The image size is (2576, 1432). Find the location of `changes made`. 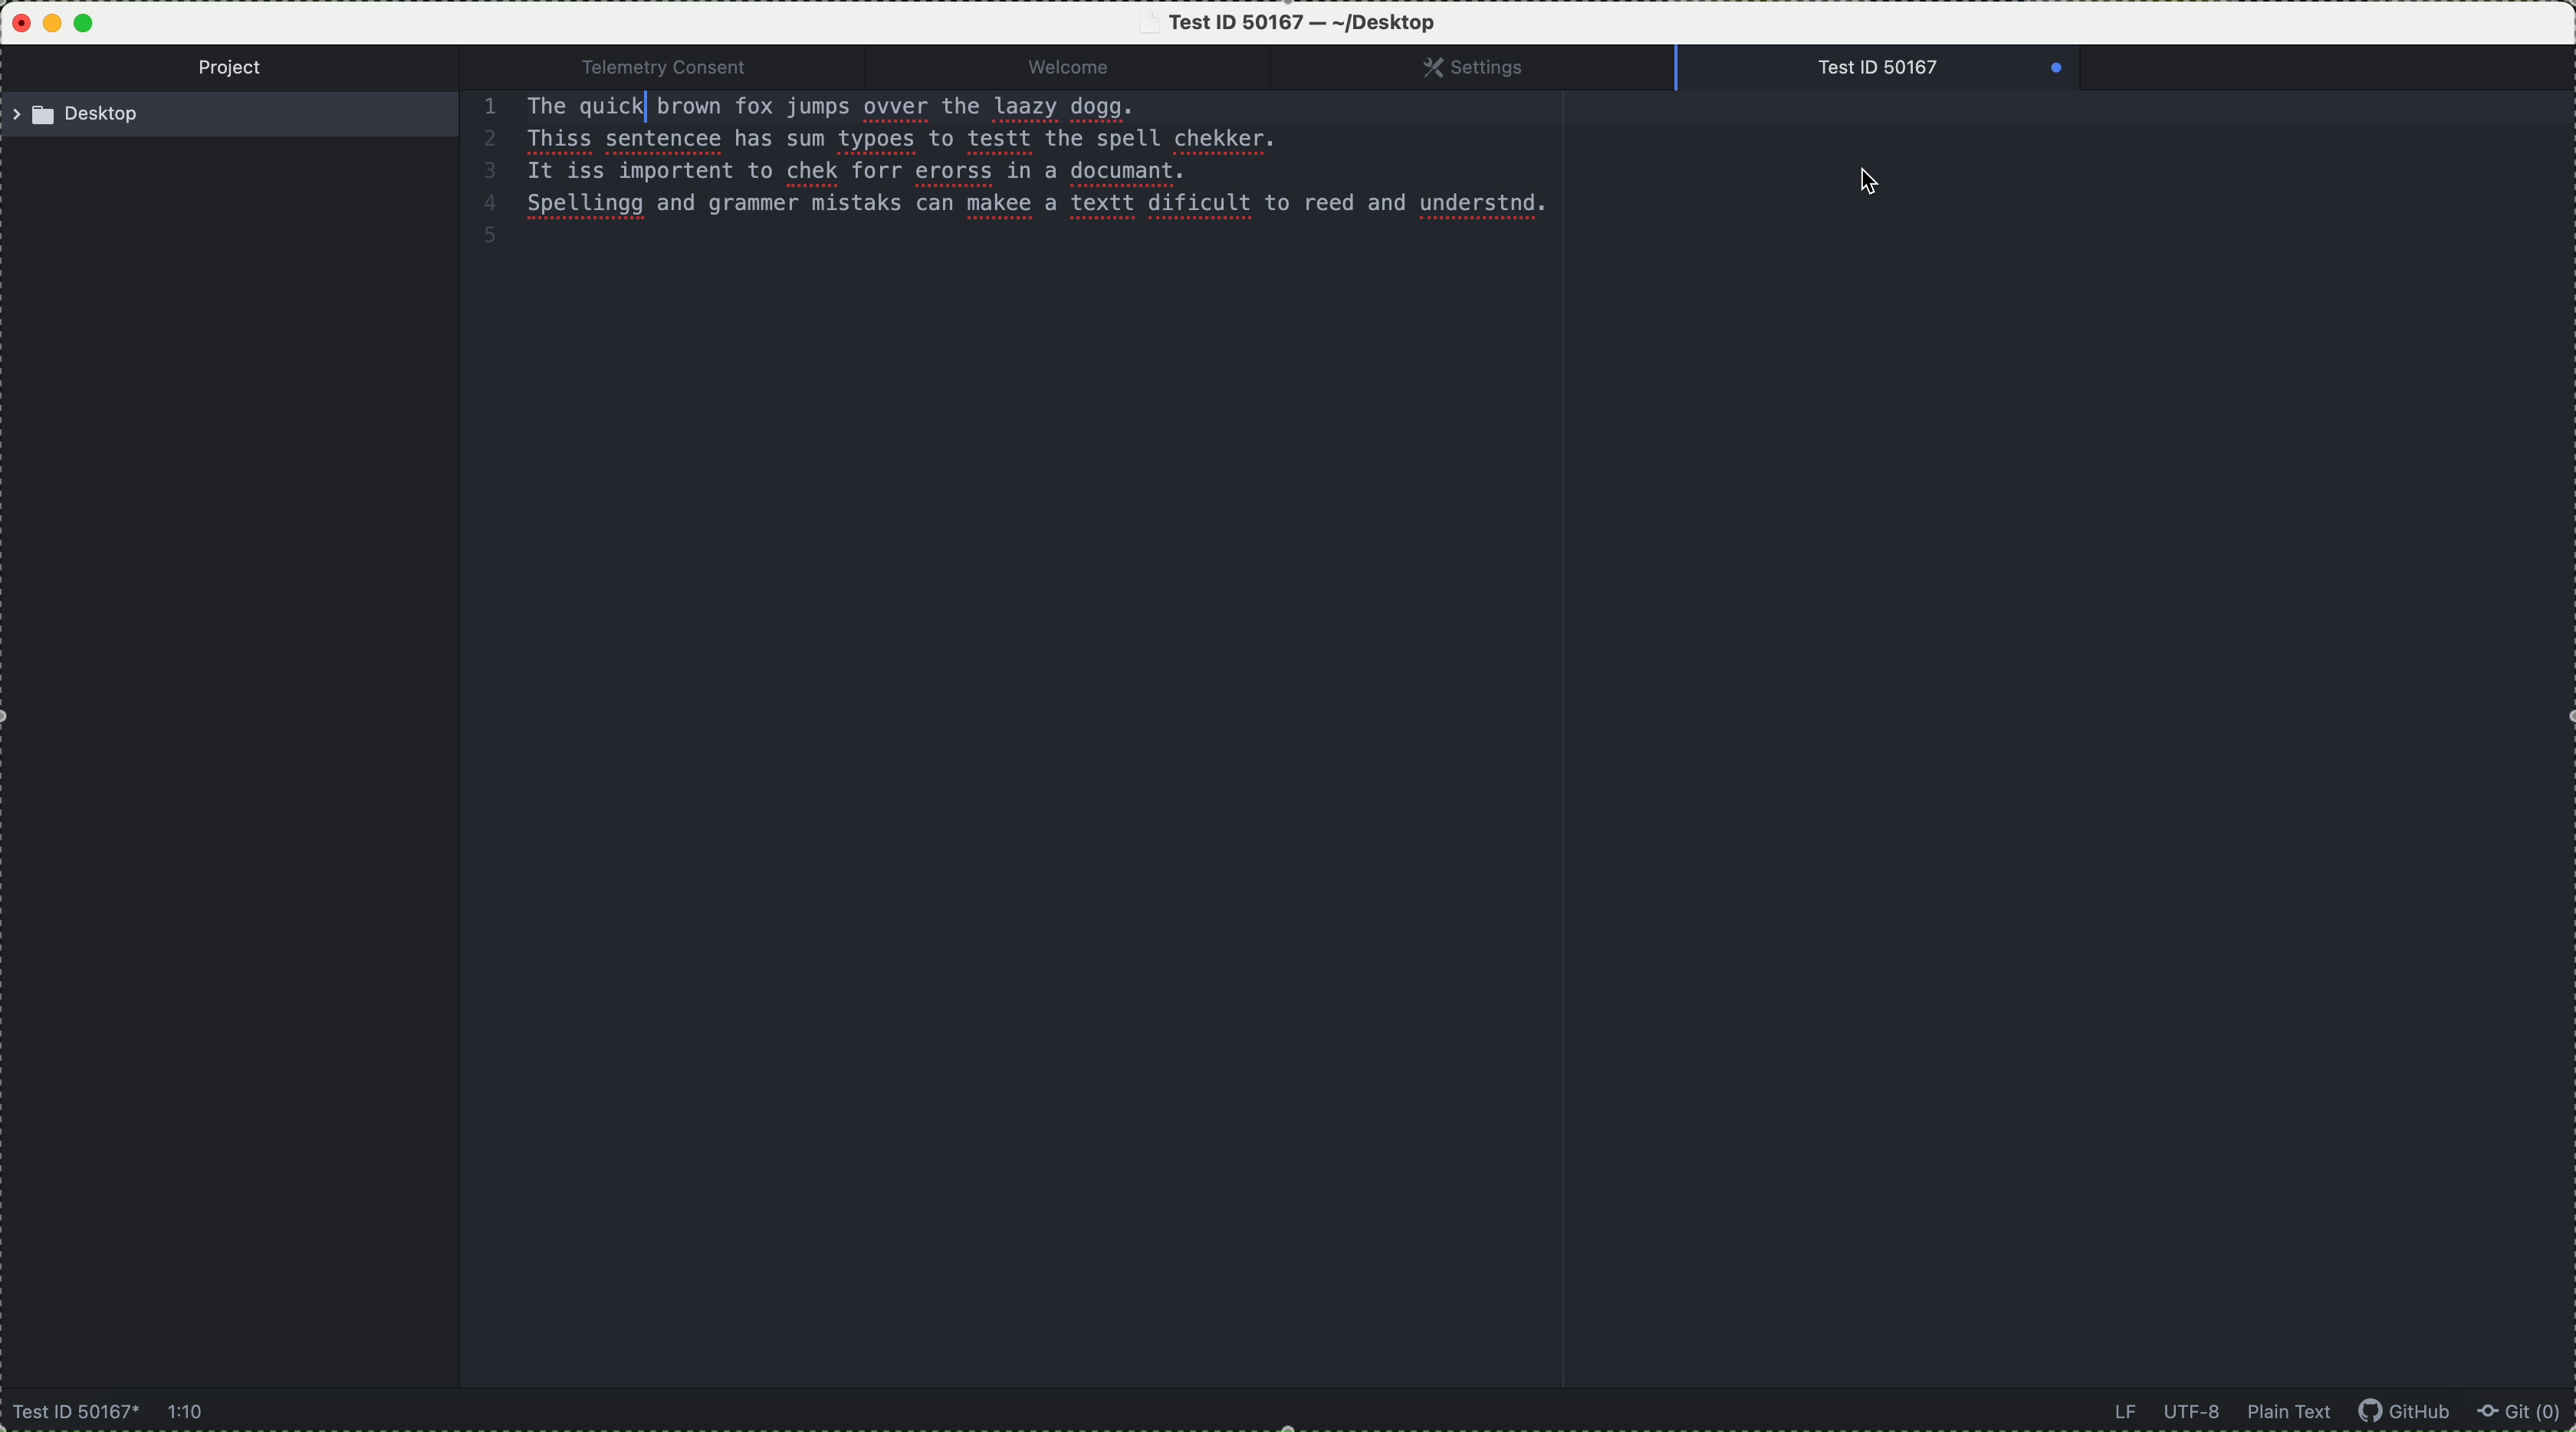

changes made is located at coordinates (1874, 71).